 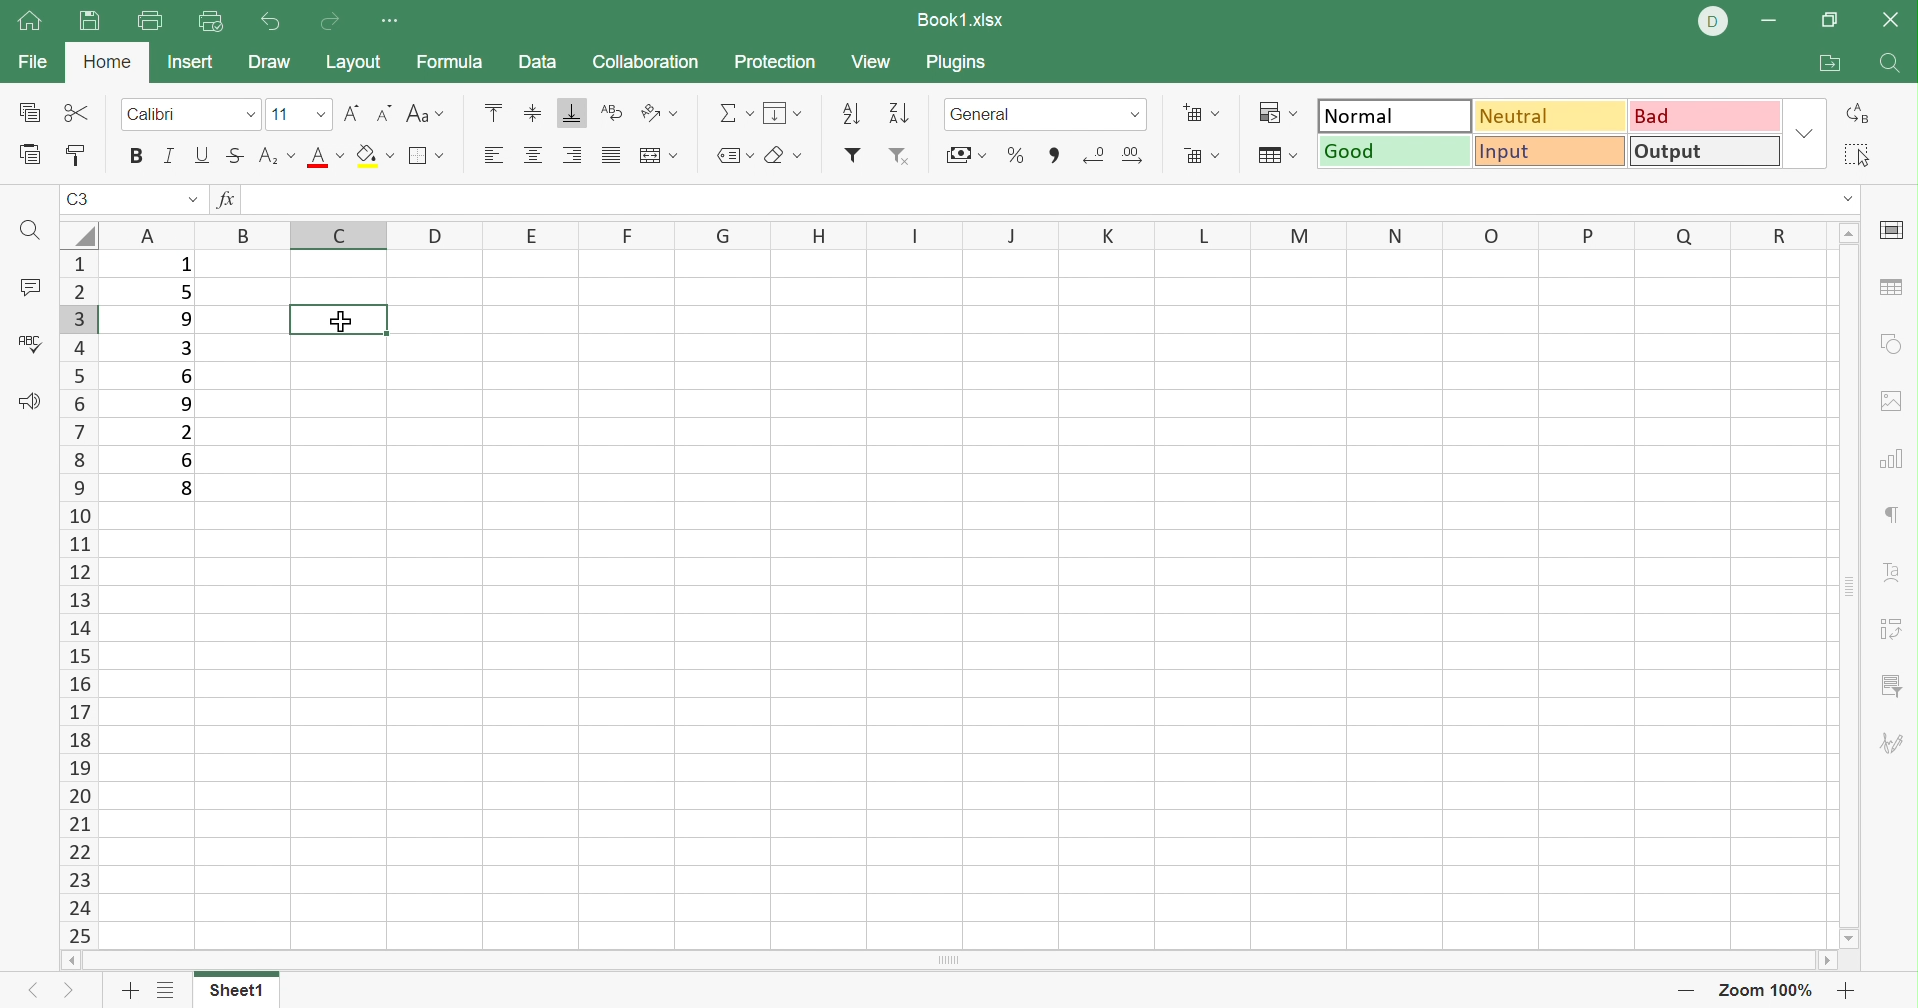 What do you see at coordinates (535, 112) in the screenshot?
I see `Align Middle` at bounding box center [535, 112].